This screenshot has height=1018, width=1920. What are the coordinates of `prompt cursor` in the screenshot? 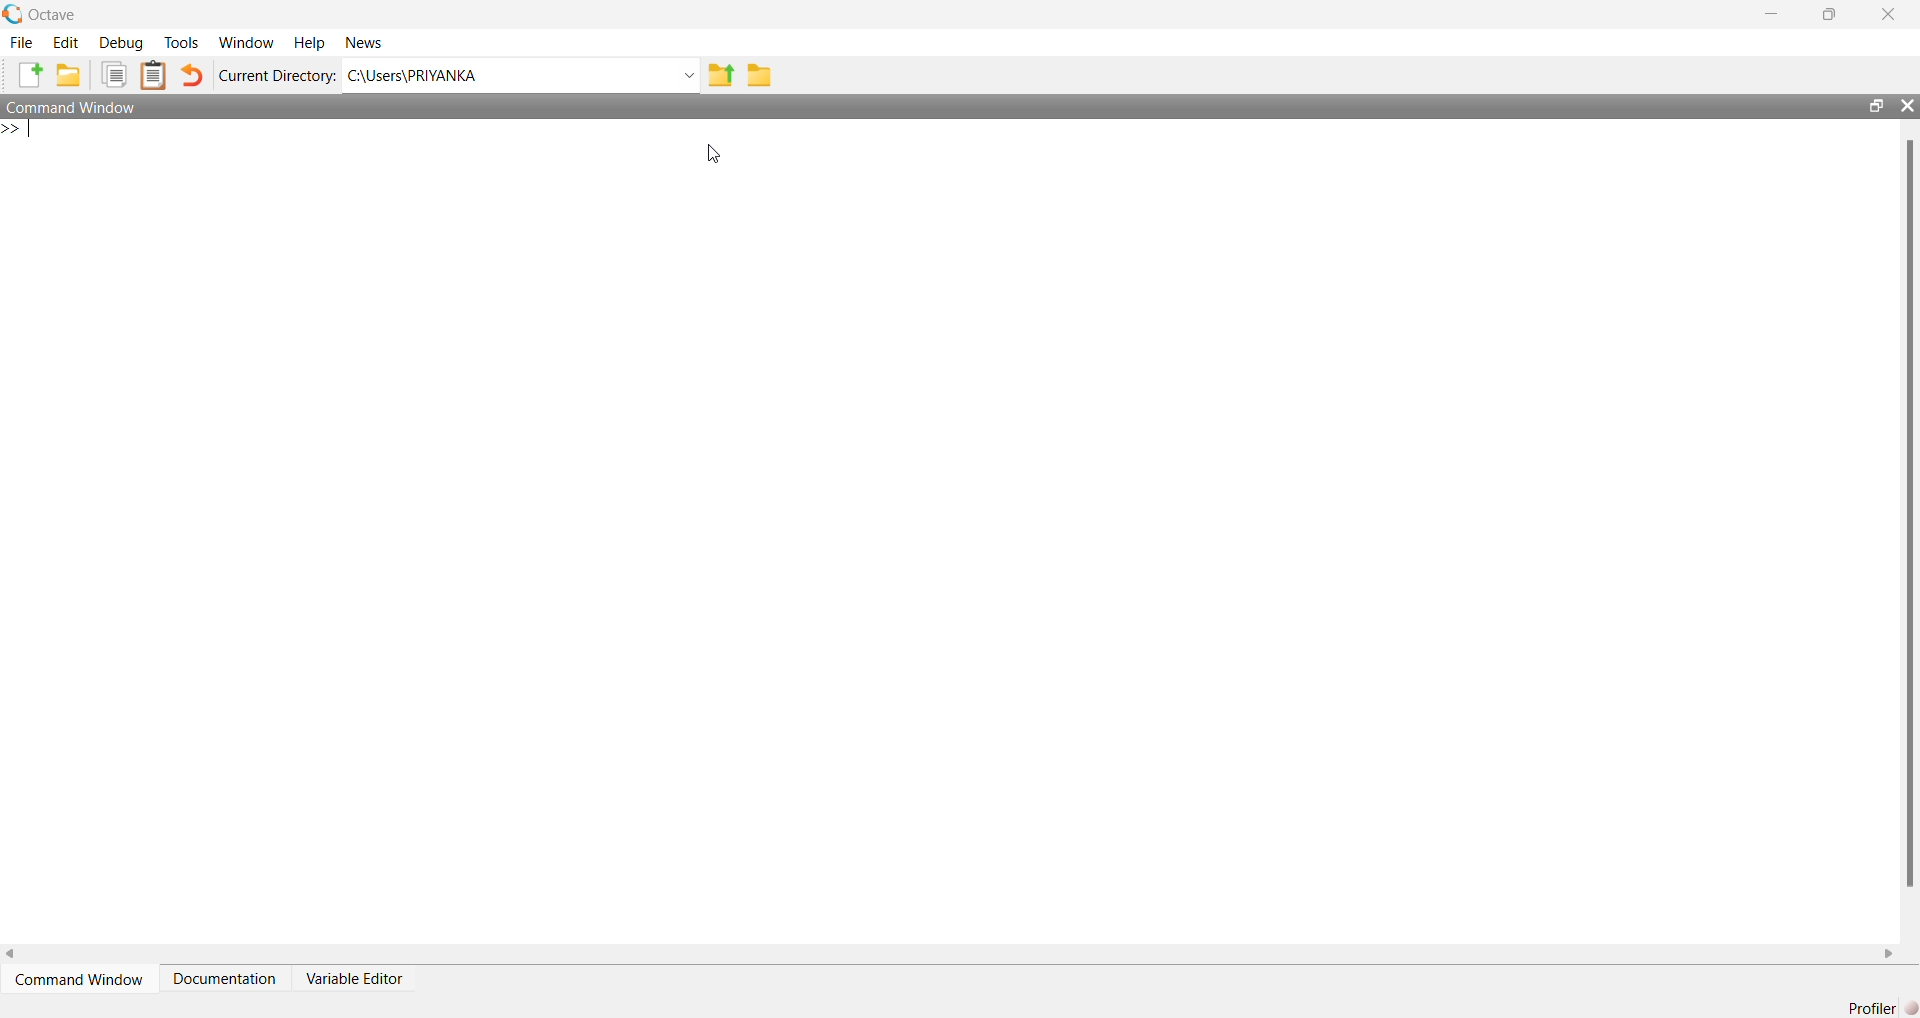 It's located at (12, 132).